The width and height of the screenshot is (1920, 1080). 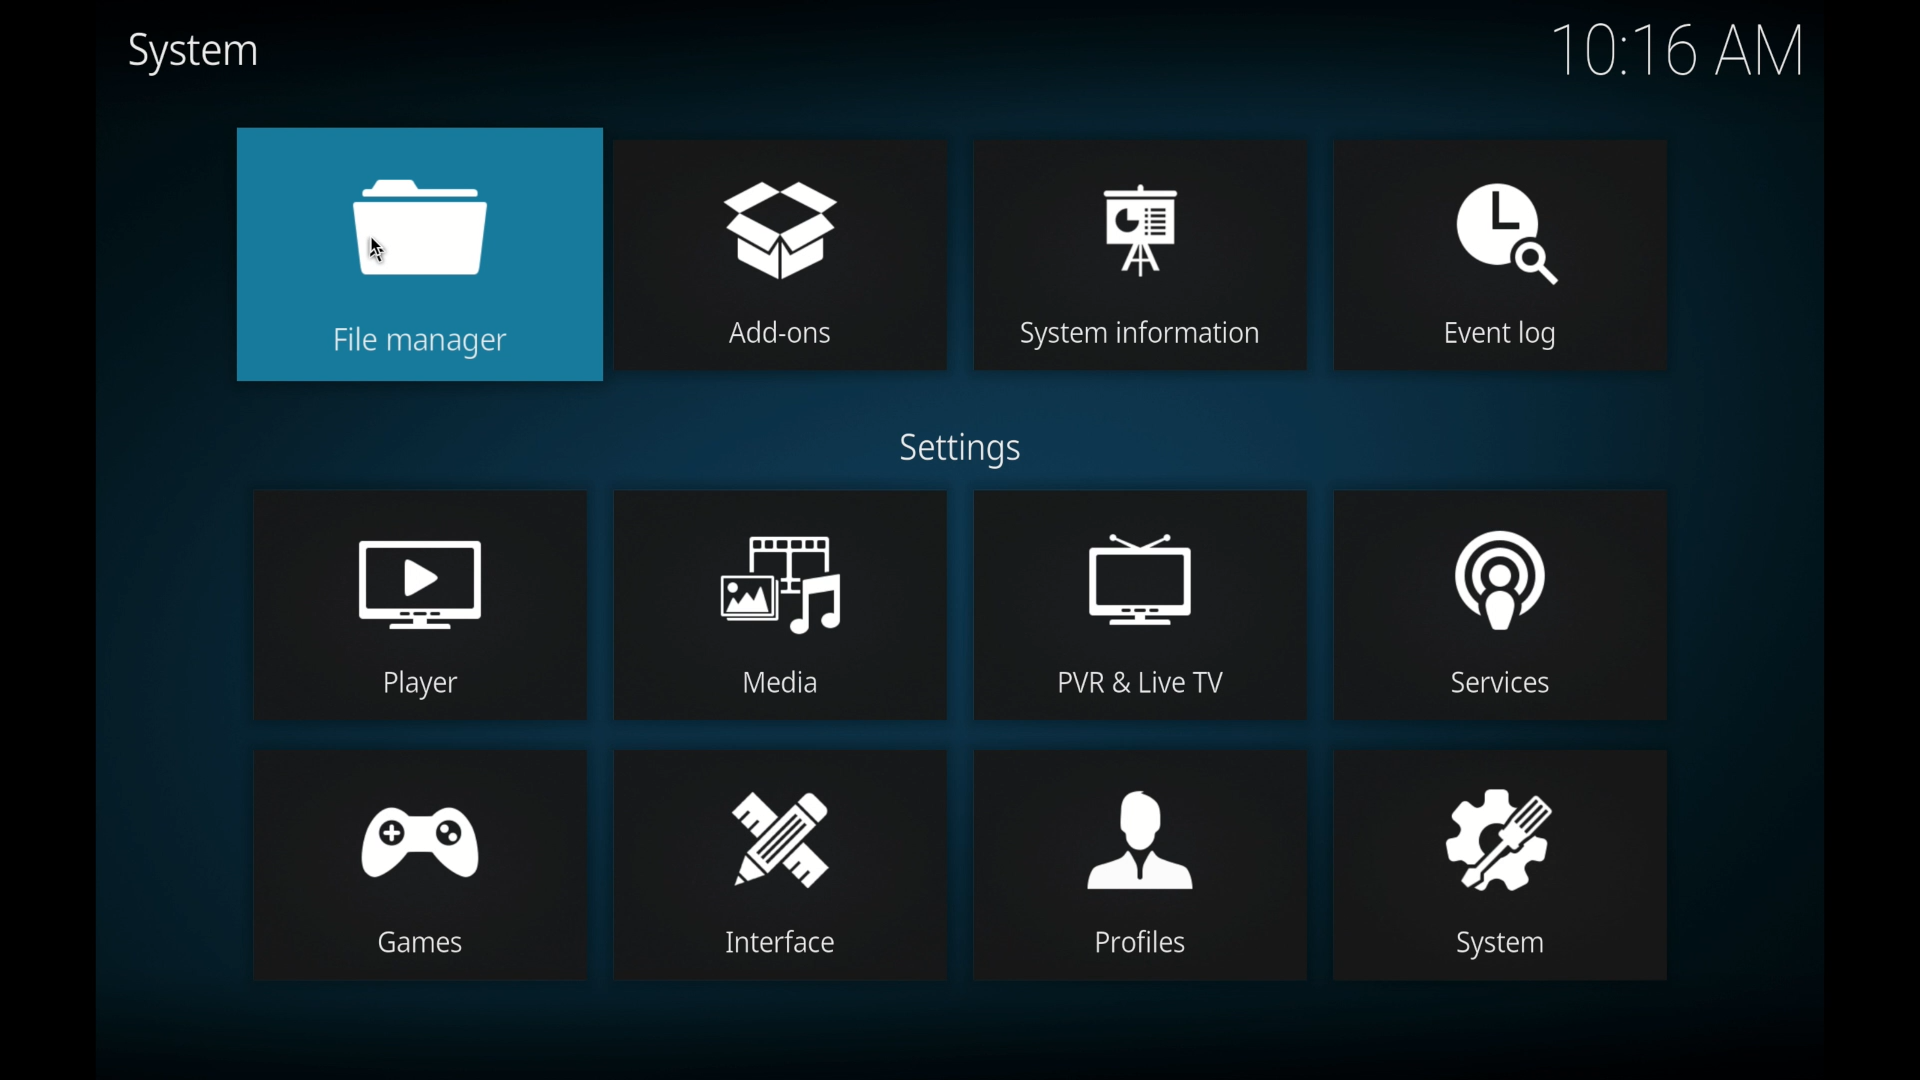 I want to click on games, so click(x=419, y=863).